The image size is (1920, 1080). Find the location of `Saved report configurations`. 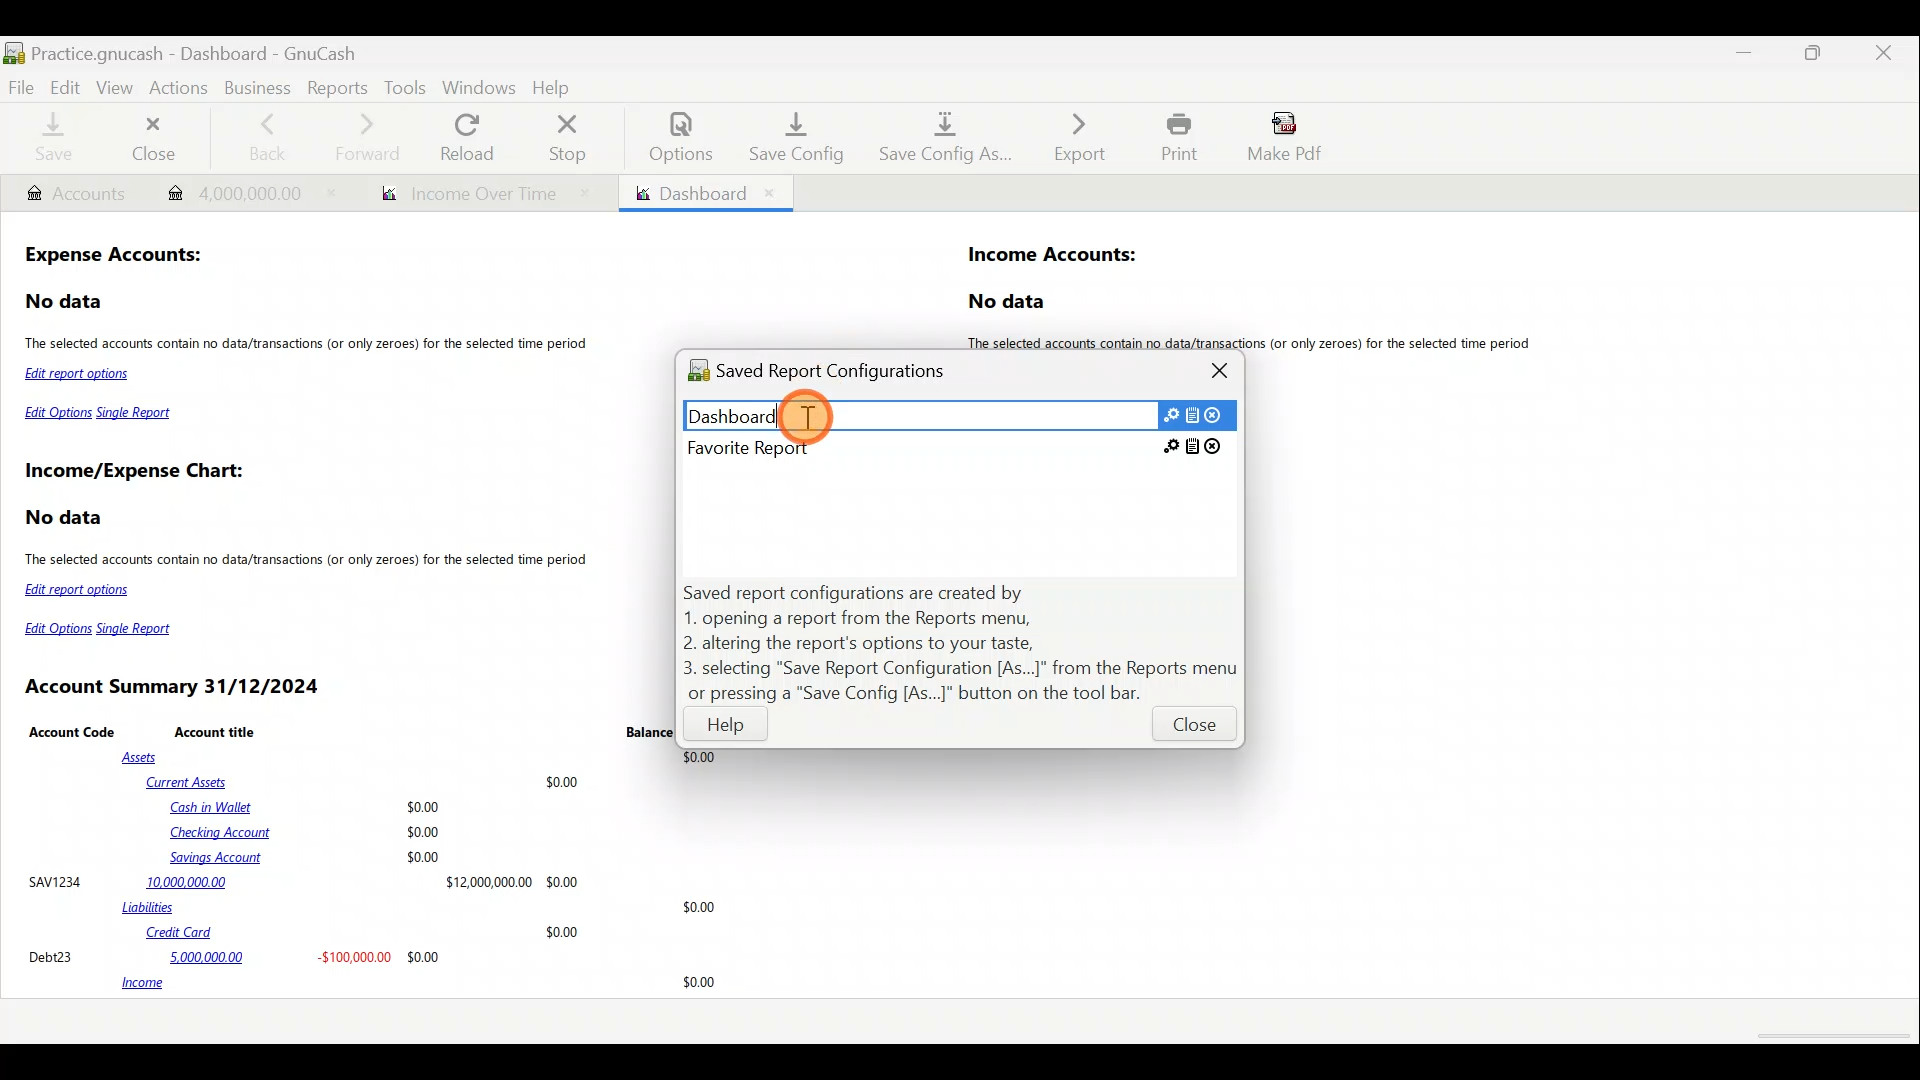

Saved report configurations is located at coordinates (838, 374).